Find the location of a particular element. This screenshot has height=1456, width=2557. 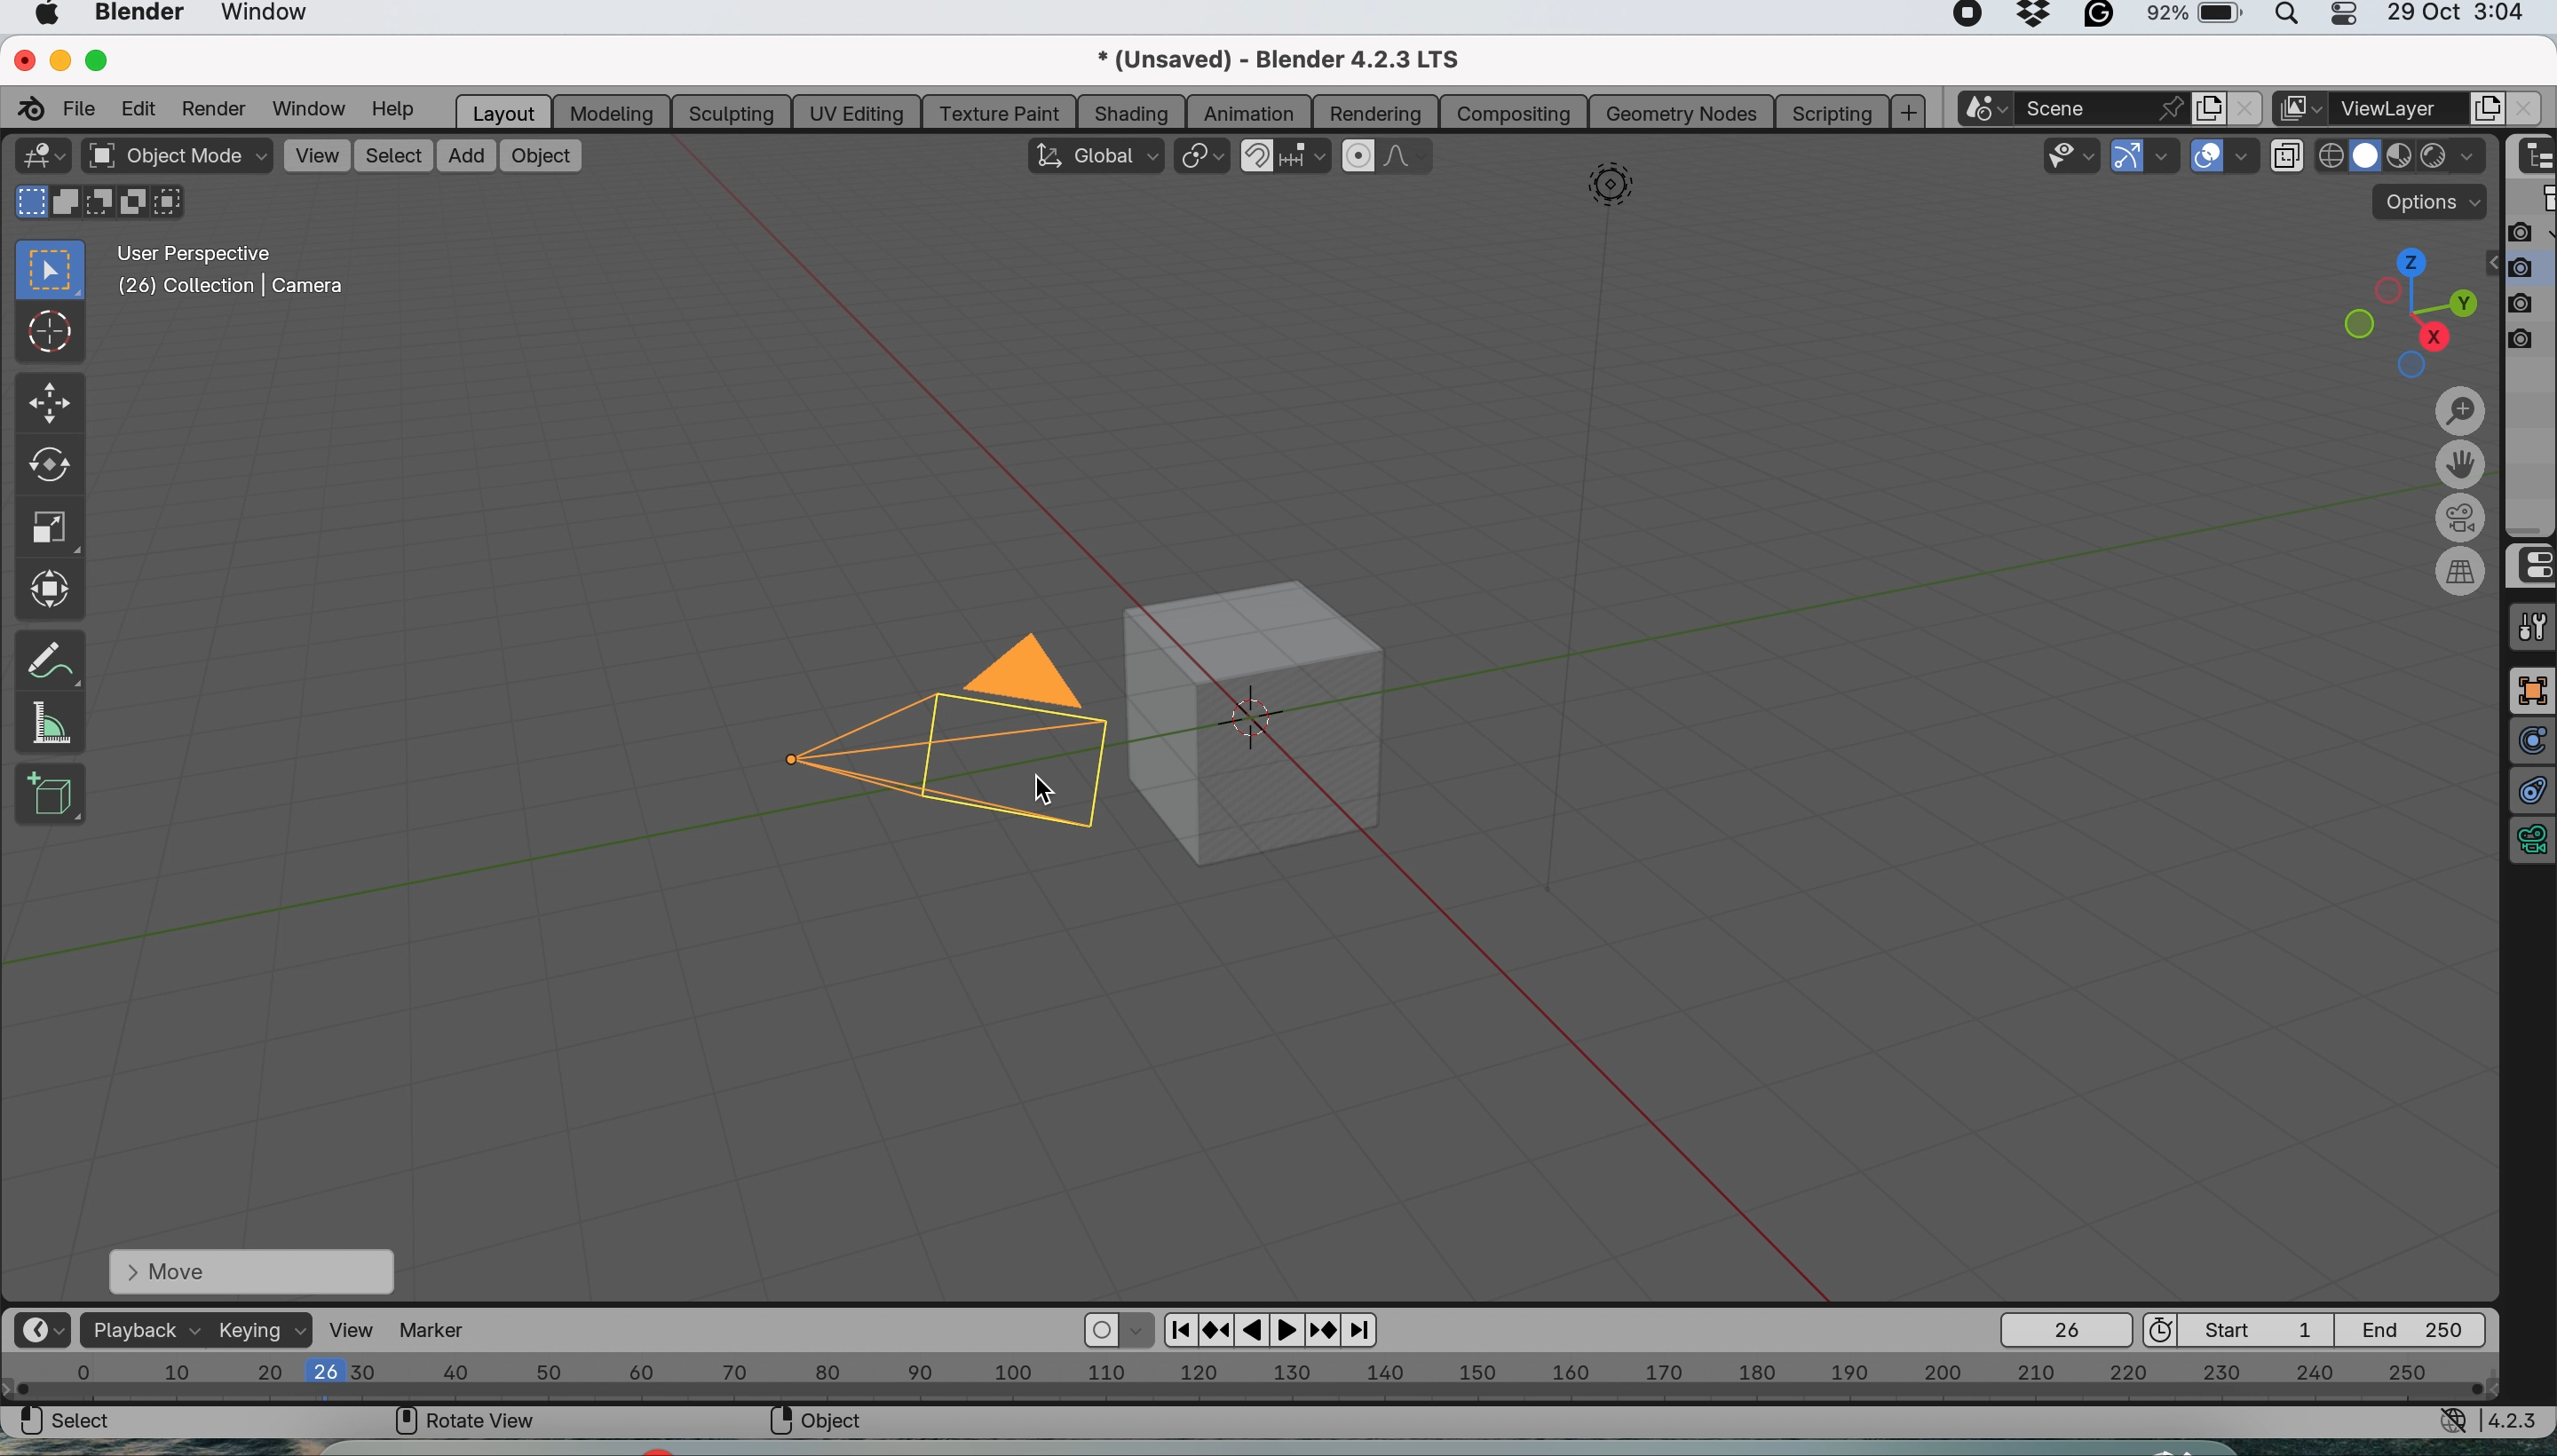

add workspace is located at coordinates (1911, 112).